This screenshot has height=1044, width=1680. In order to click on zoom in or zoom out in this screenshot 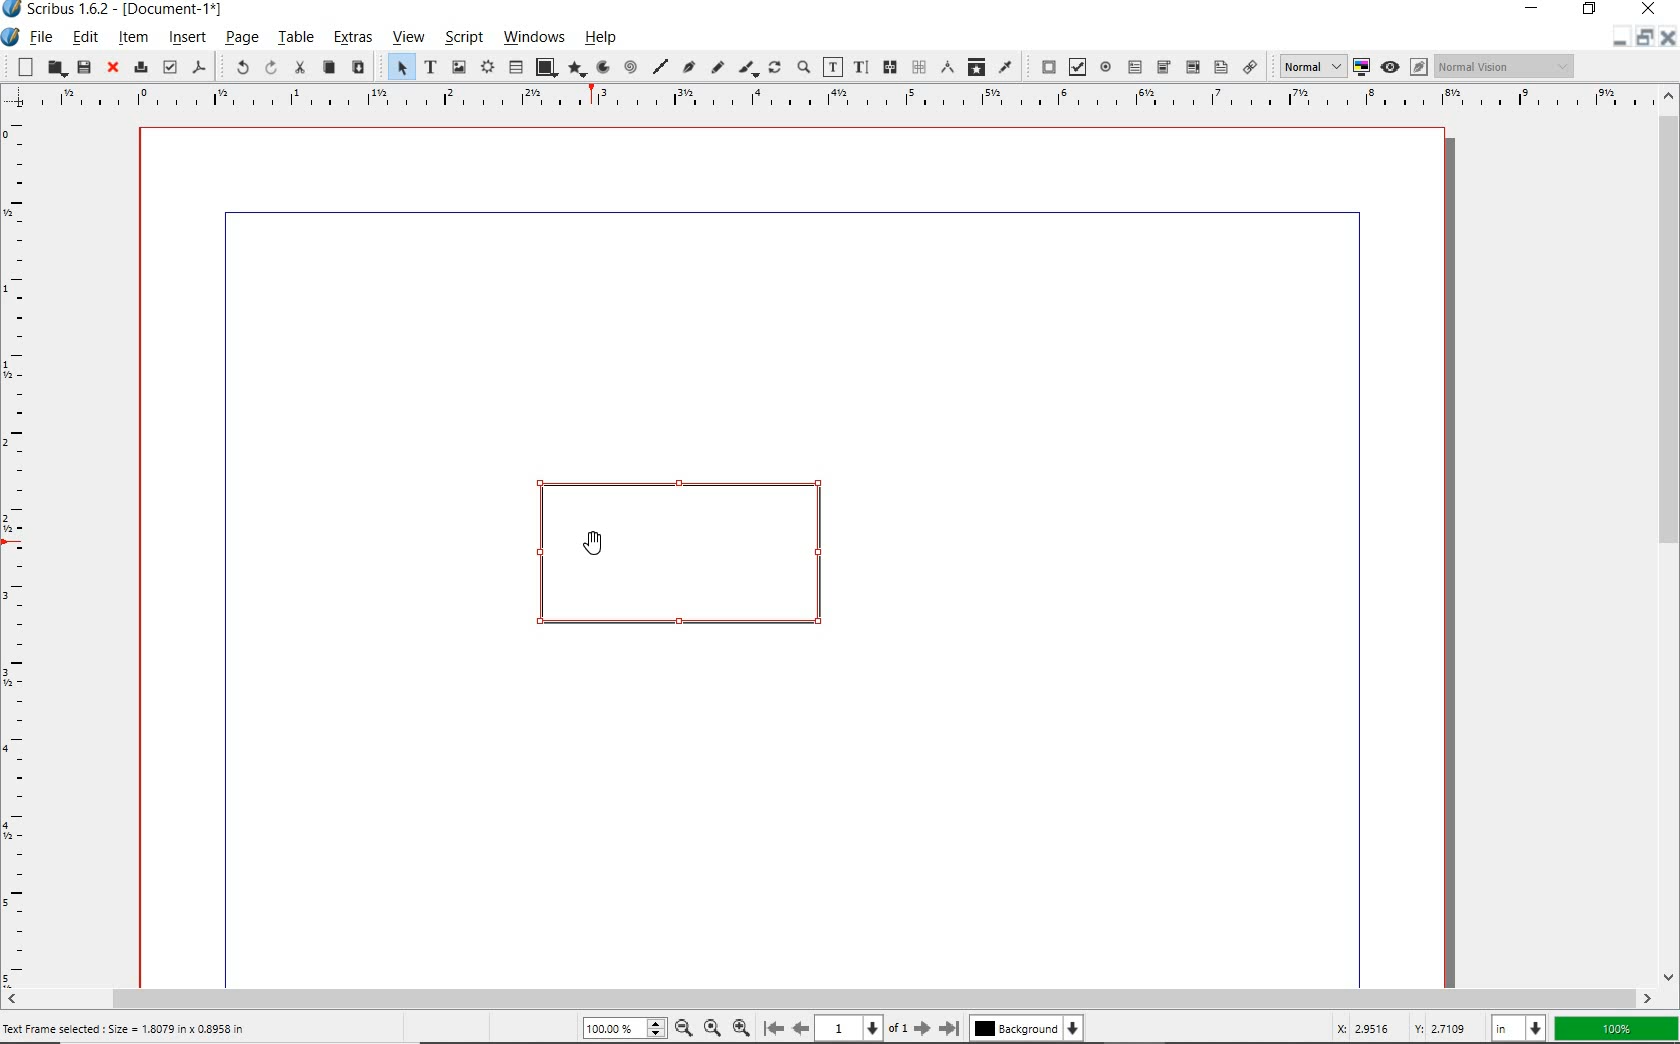, I will do `click(803, 69)`.